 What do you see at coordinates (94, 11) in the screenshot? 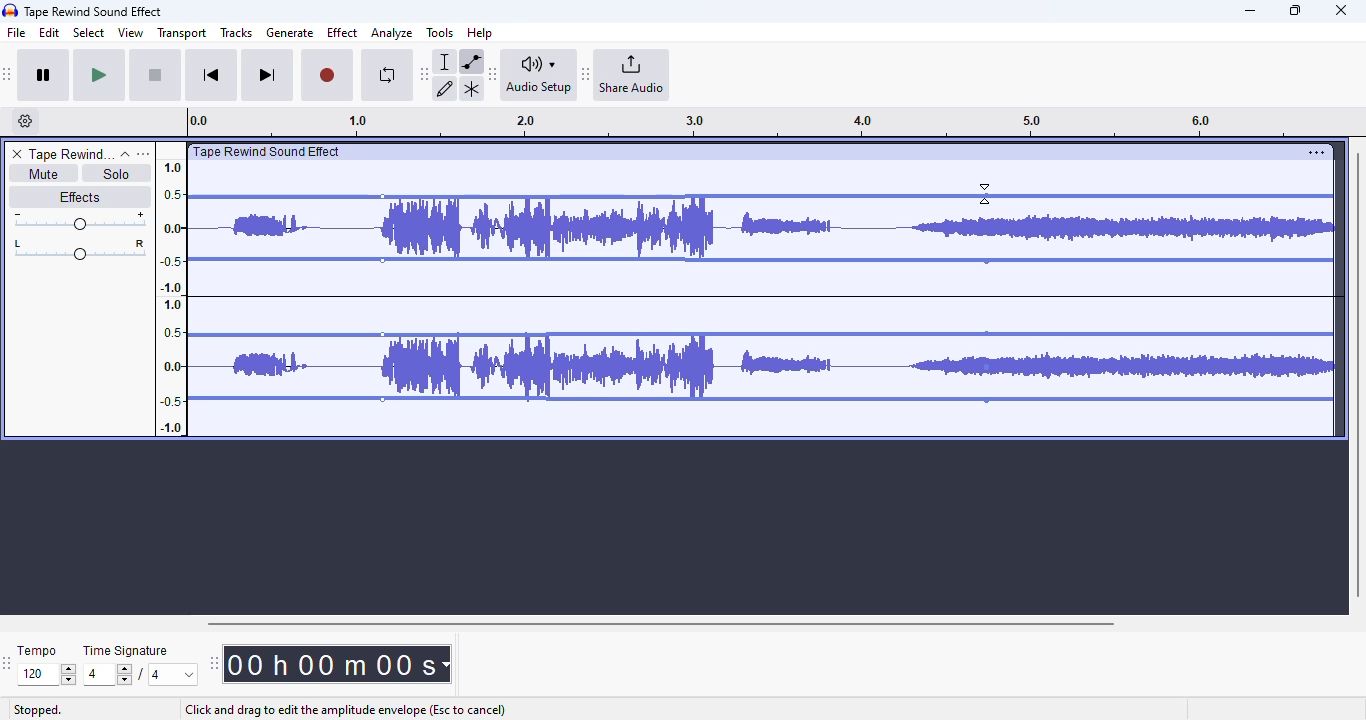
I see `title` at bounding box center [94, 11].